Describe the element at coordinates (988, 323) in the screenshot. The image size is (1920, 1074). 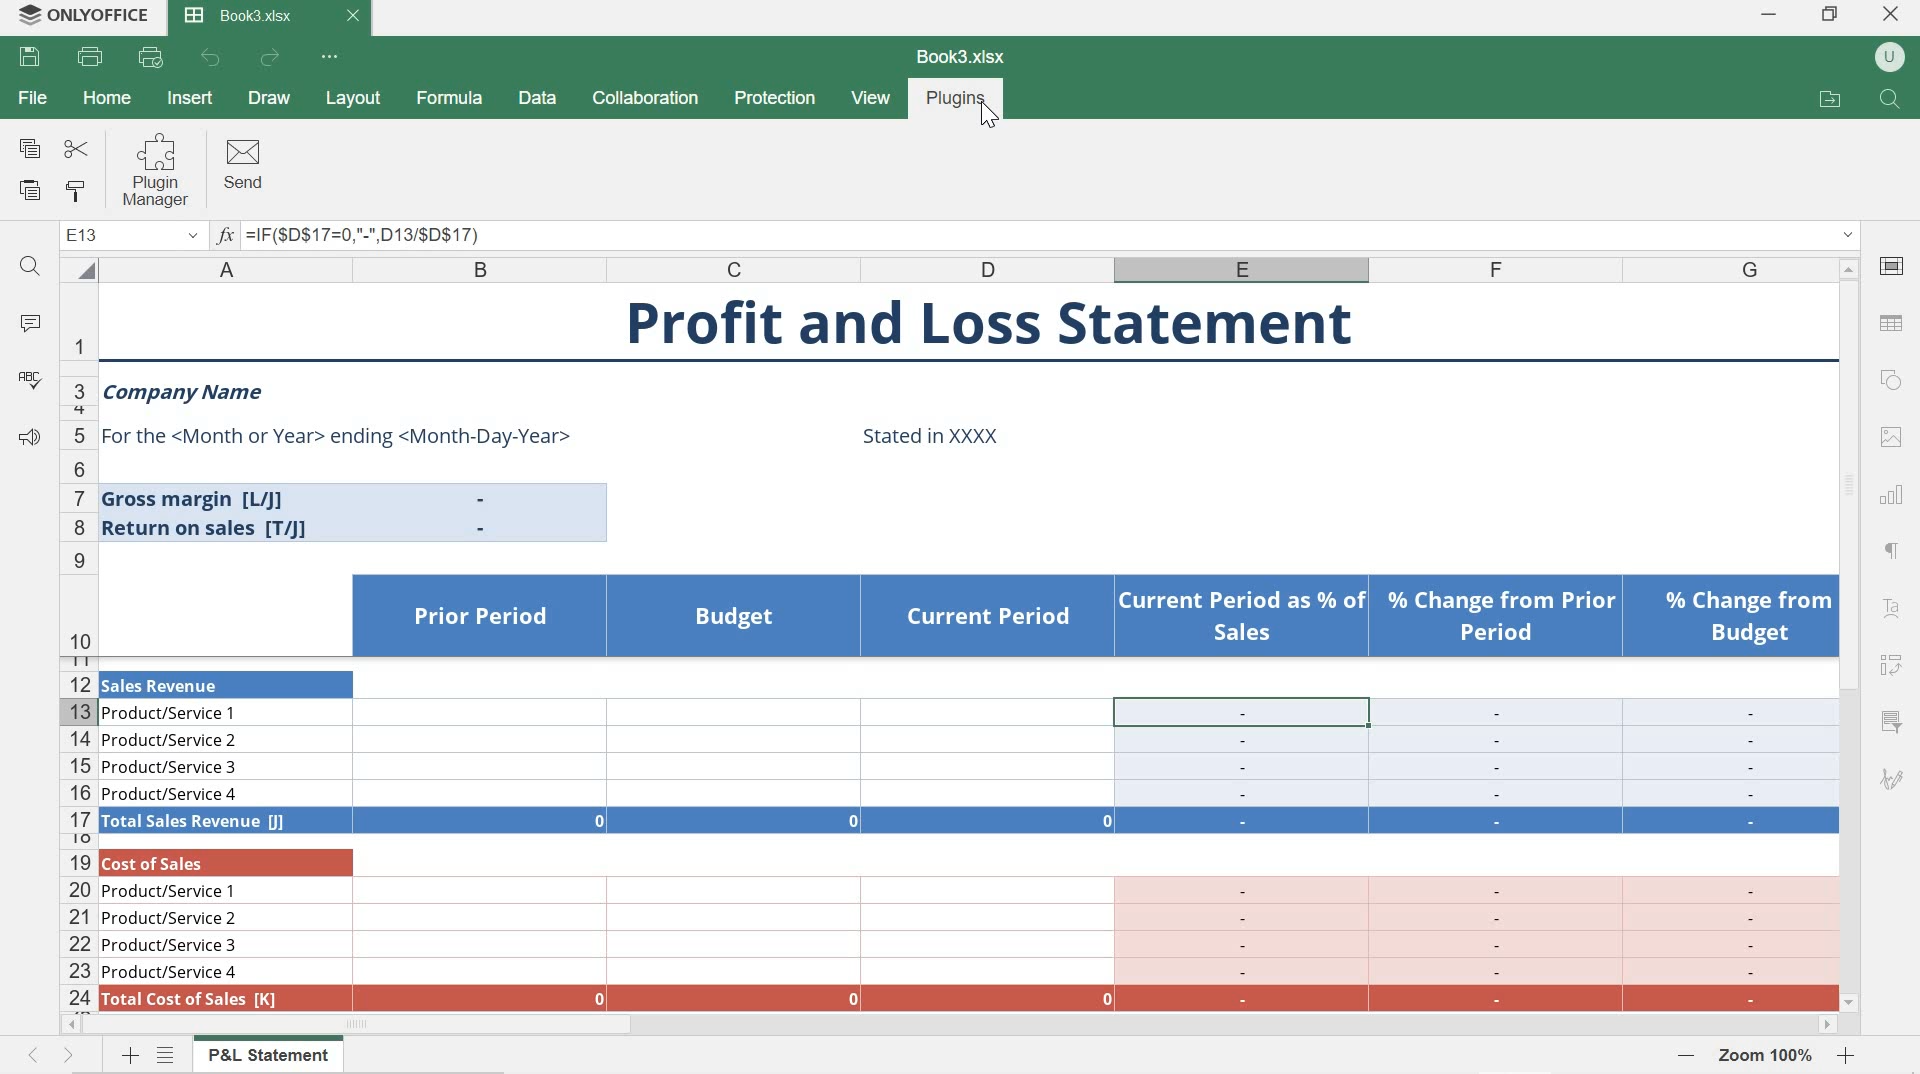
I see `Profit and Loss Statement` at that location.